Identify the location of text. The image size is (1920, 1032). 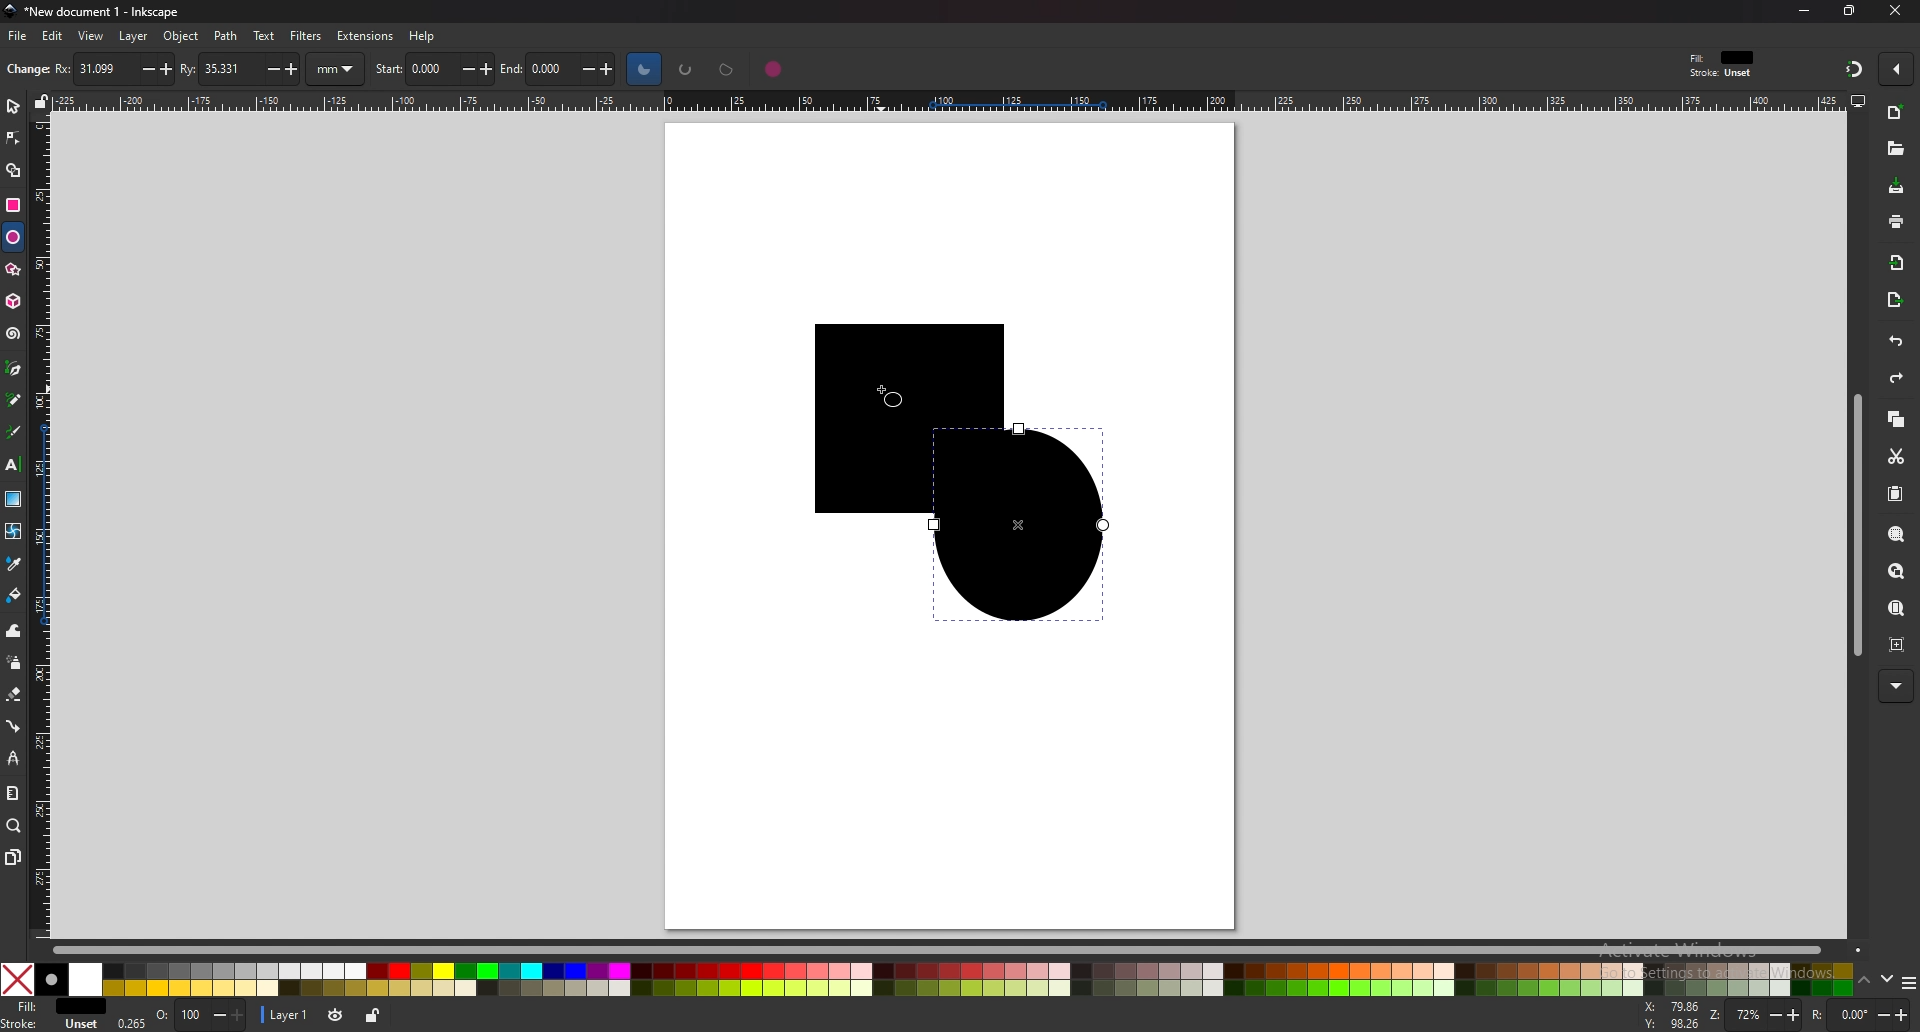
(13, 465).